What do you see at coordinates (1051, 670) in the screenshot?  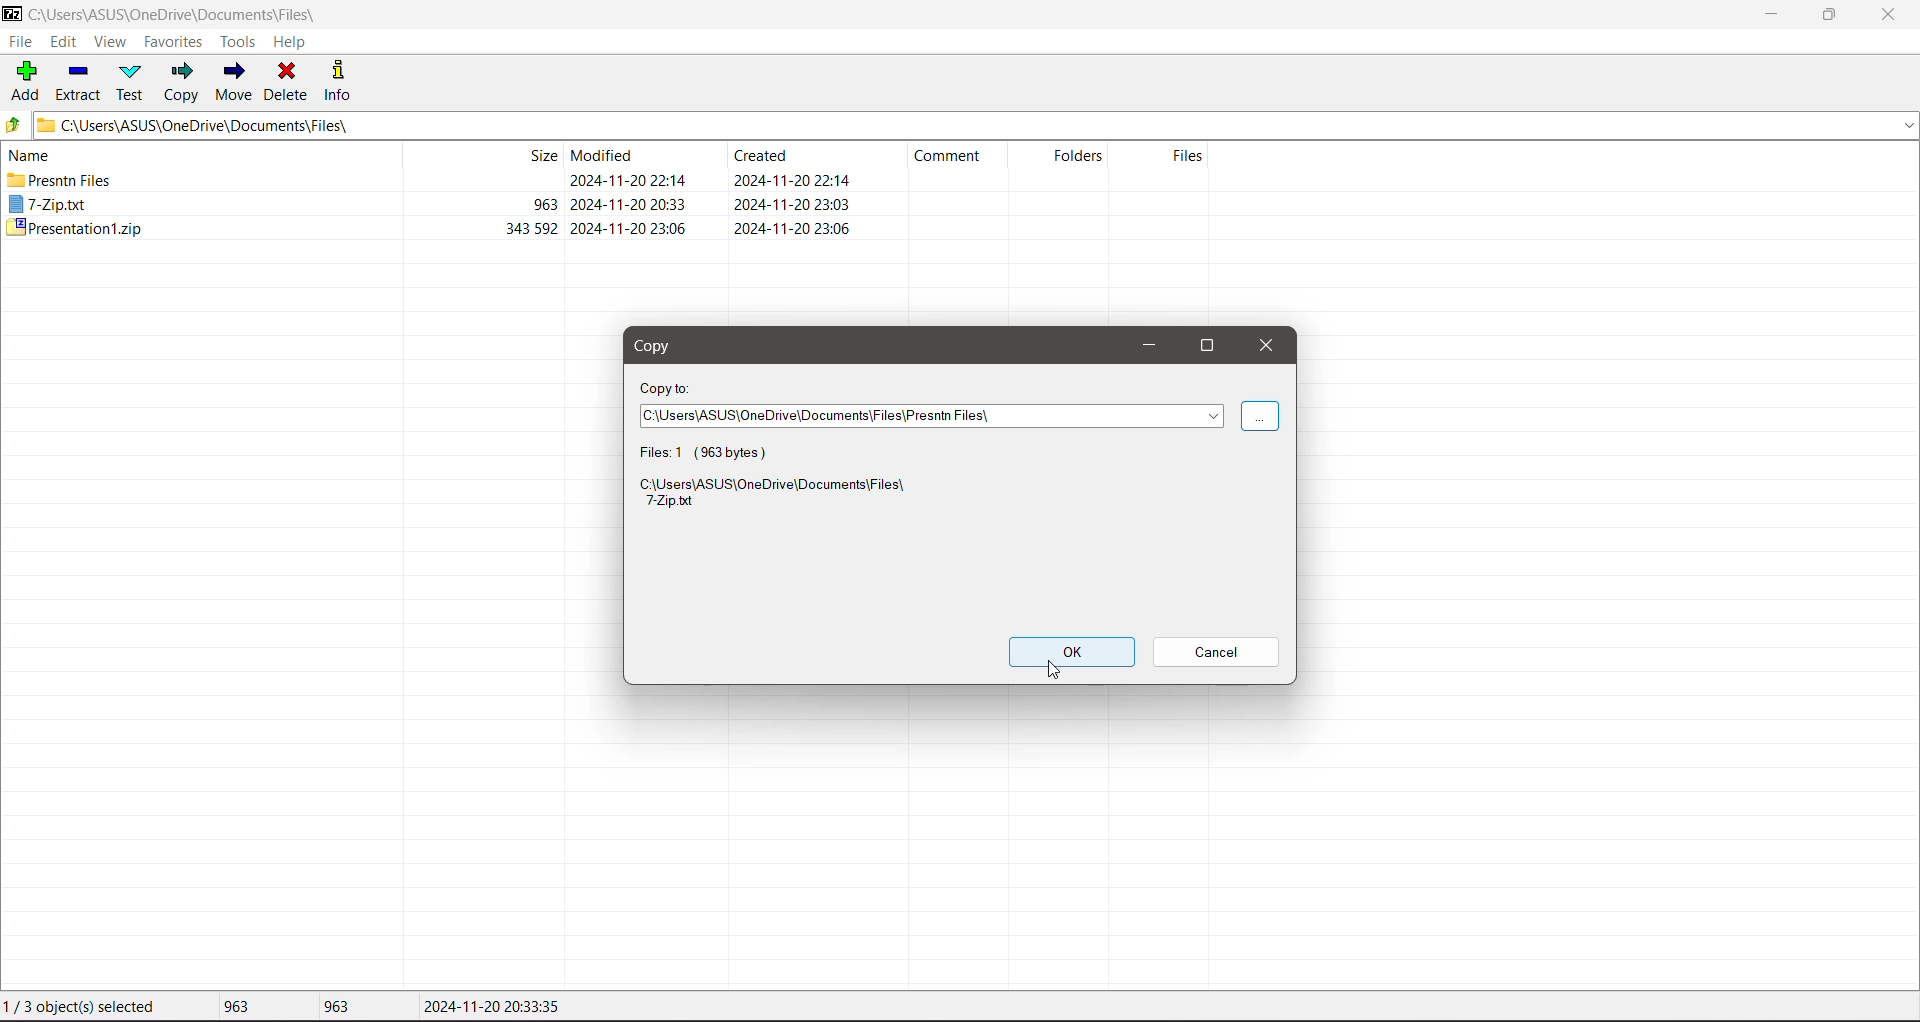 I see `Cursor` at bounding box center [1051, 670].